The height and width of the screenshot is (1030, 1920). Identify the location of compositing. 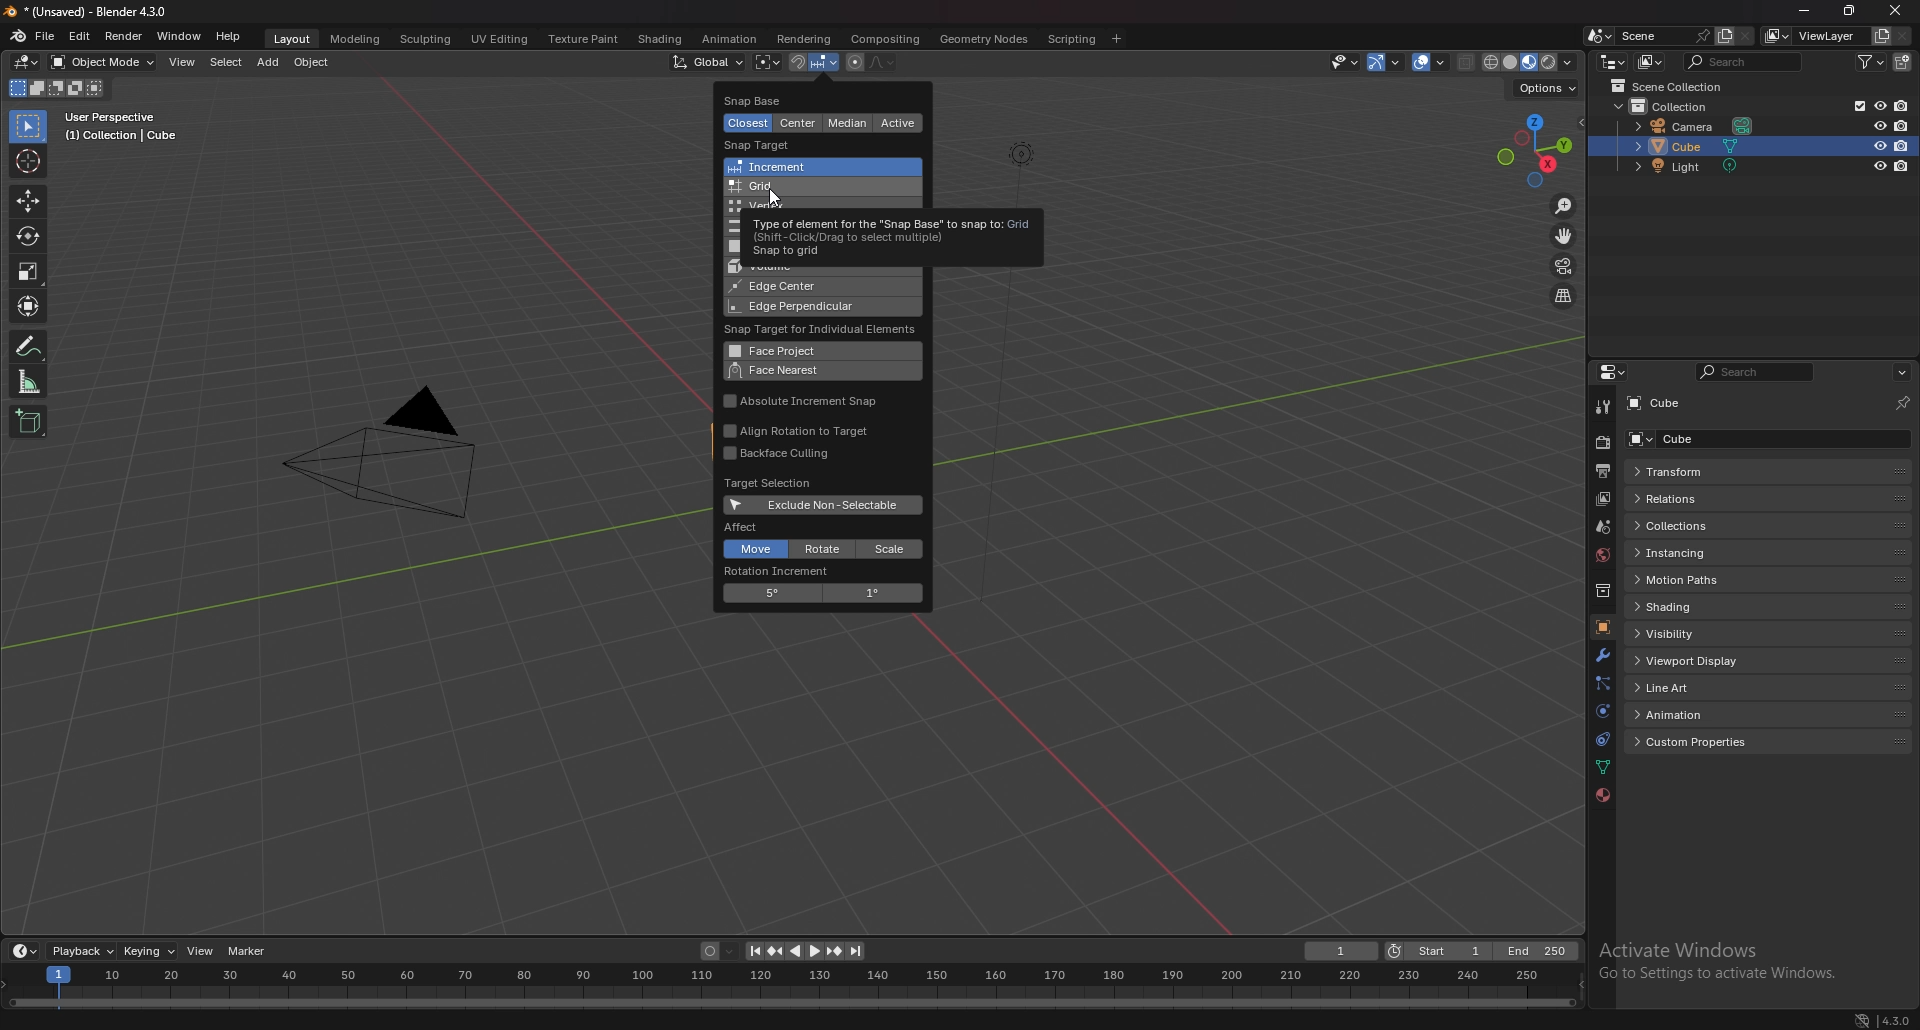
(887, 39).